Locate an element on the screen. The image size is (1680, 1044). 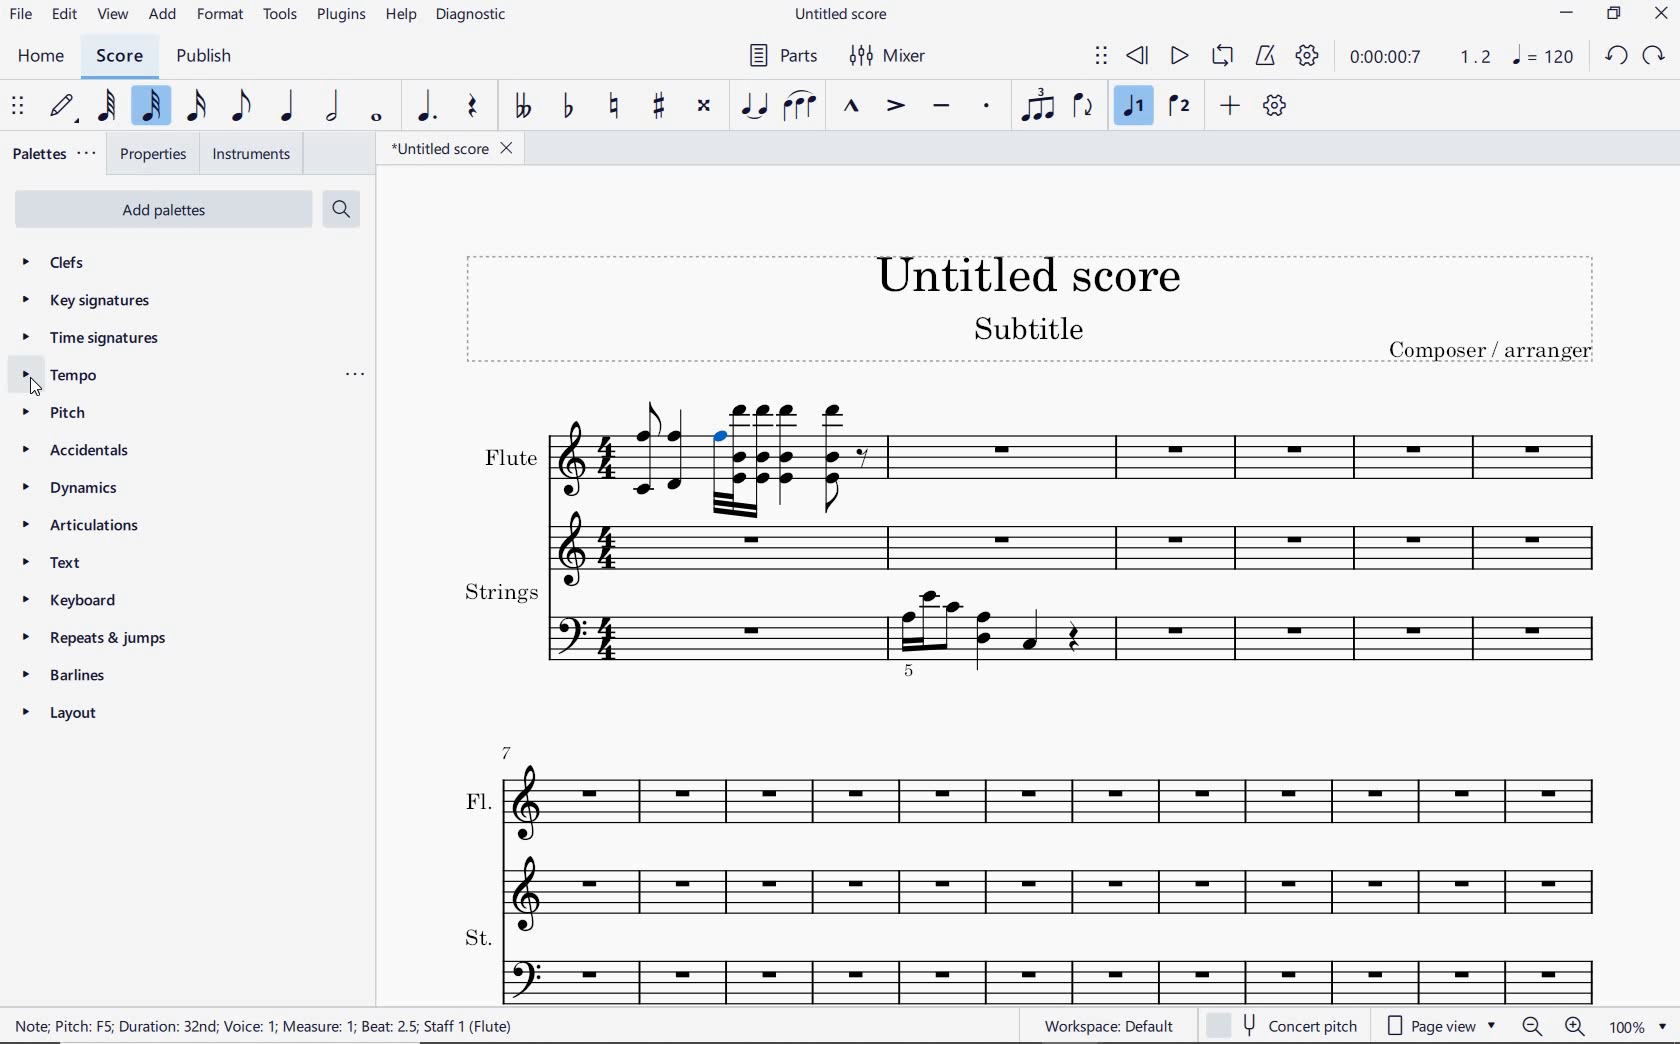
file name is located at coordinates (847, 13).